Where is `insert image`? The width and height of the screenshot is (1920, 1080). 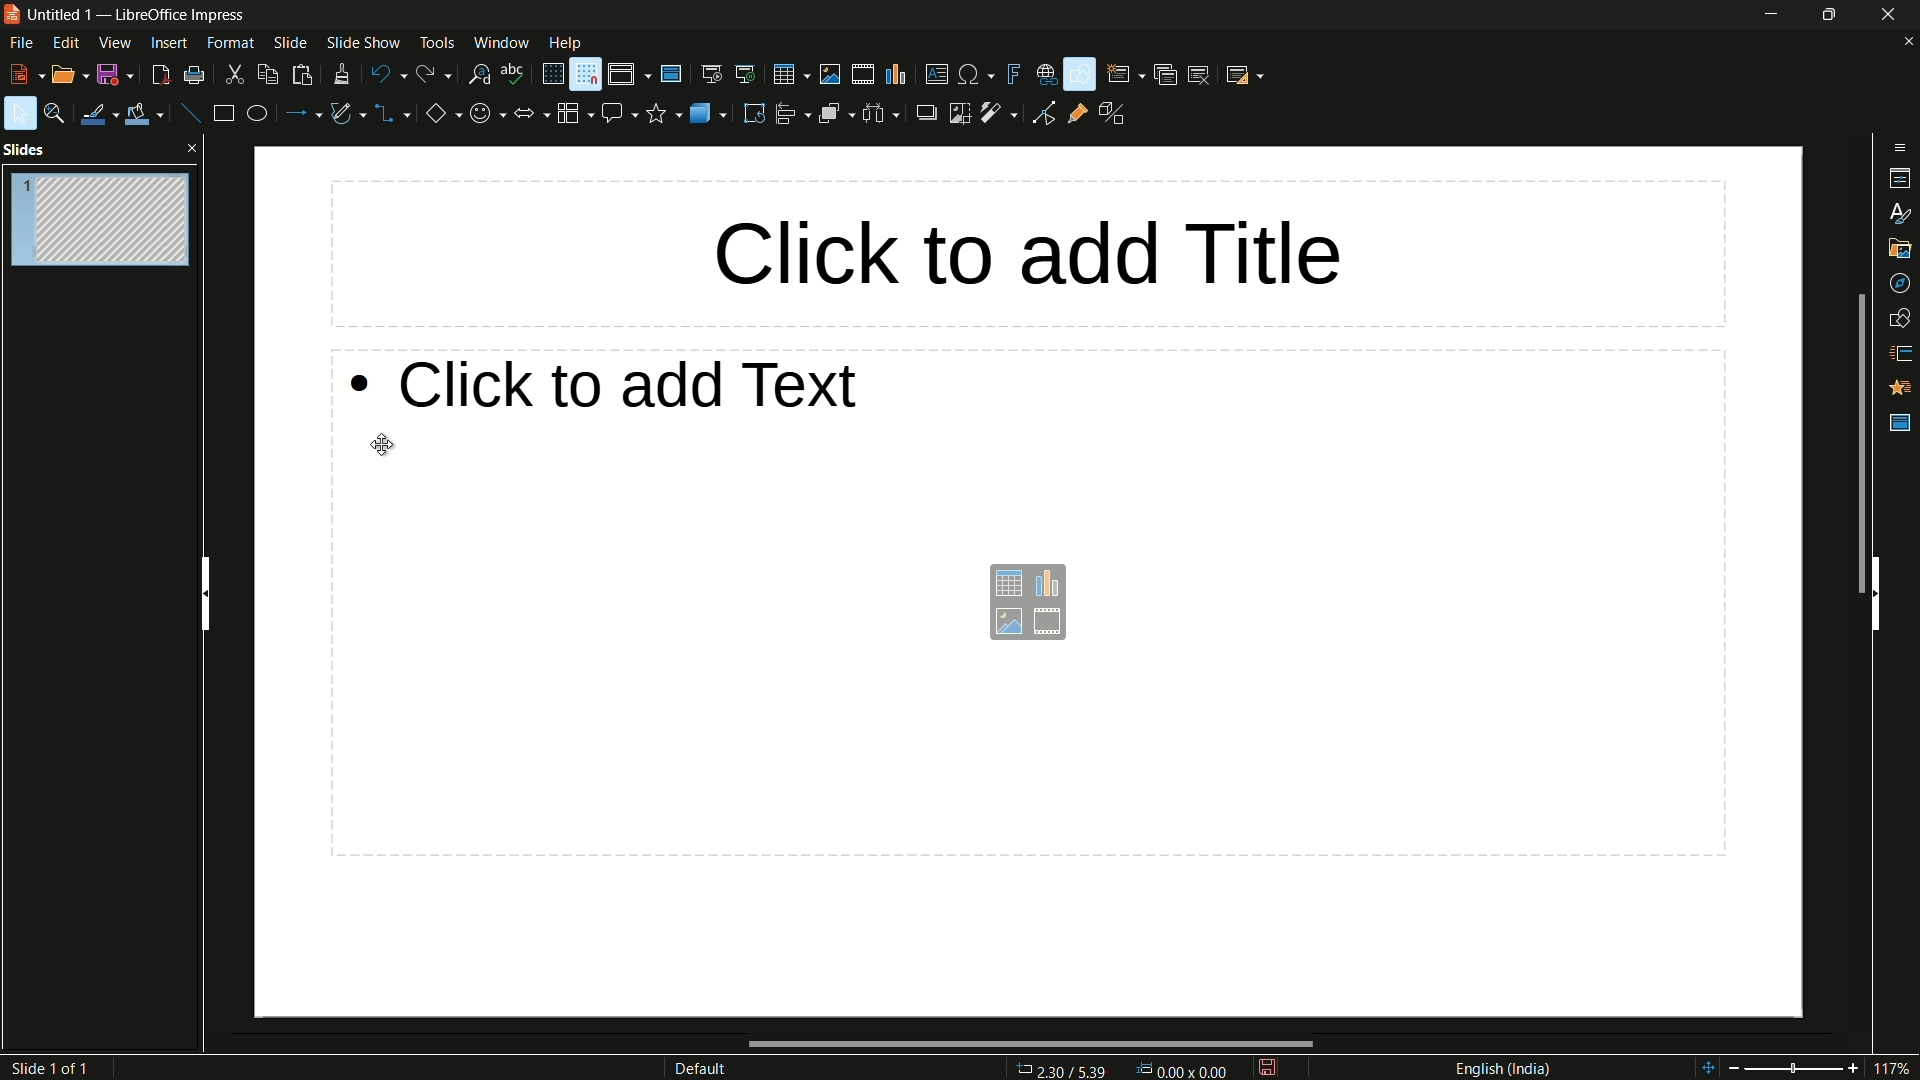
insert image is located at coordinates (831, 73).